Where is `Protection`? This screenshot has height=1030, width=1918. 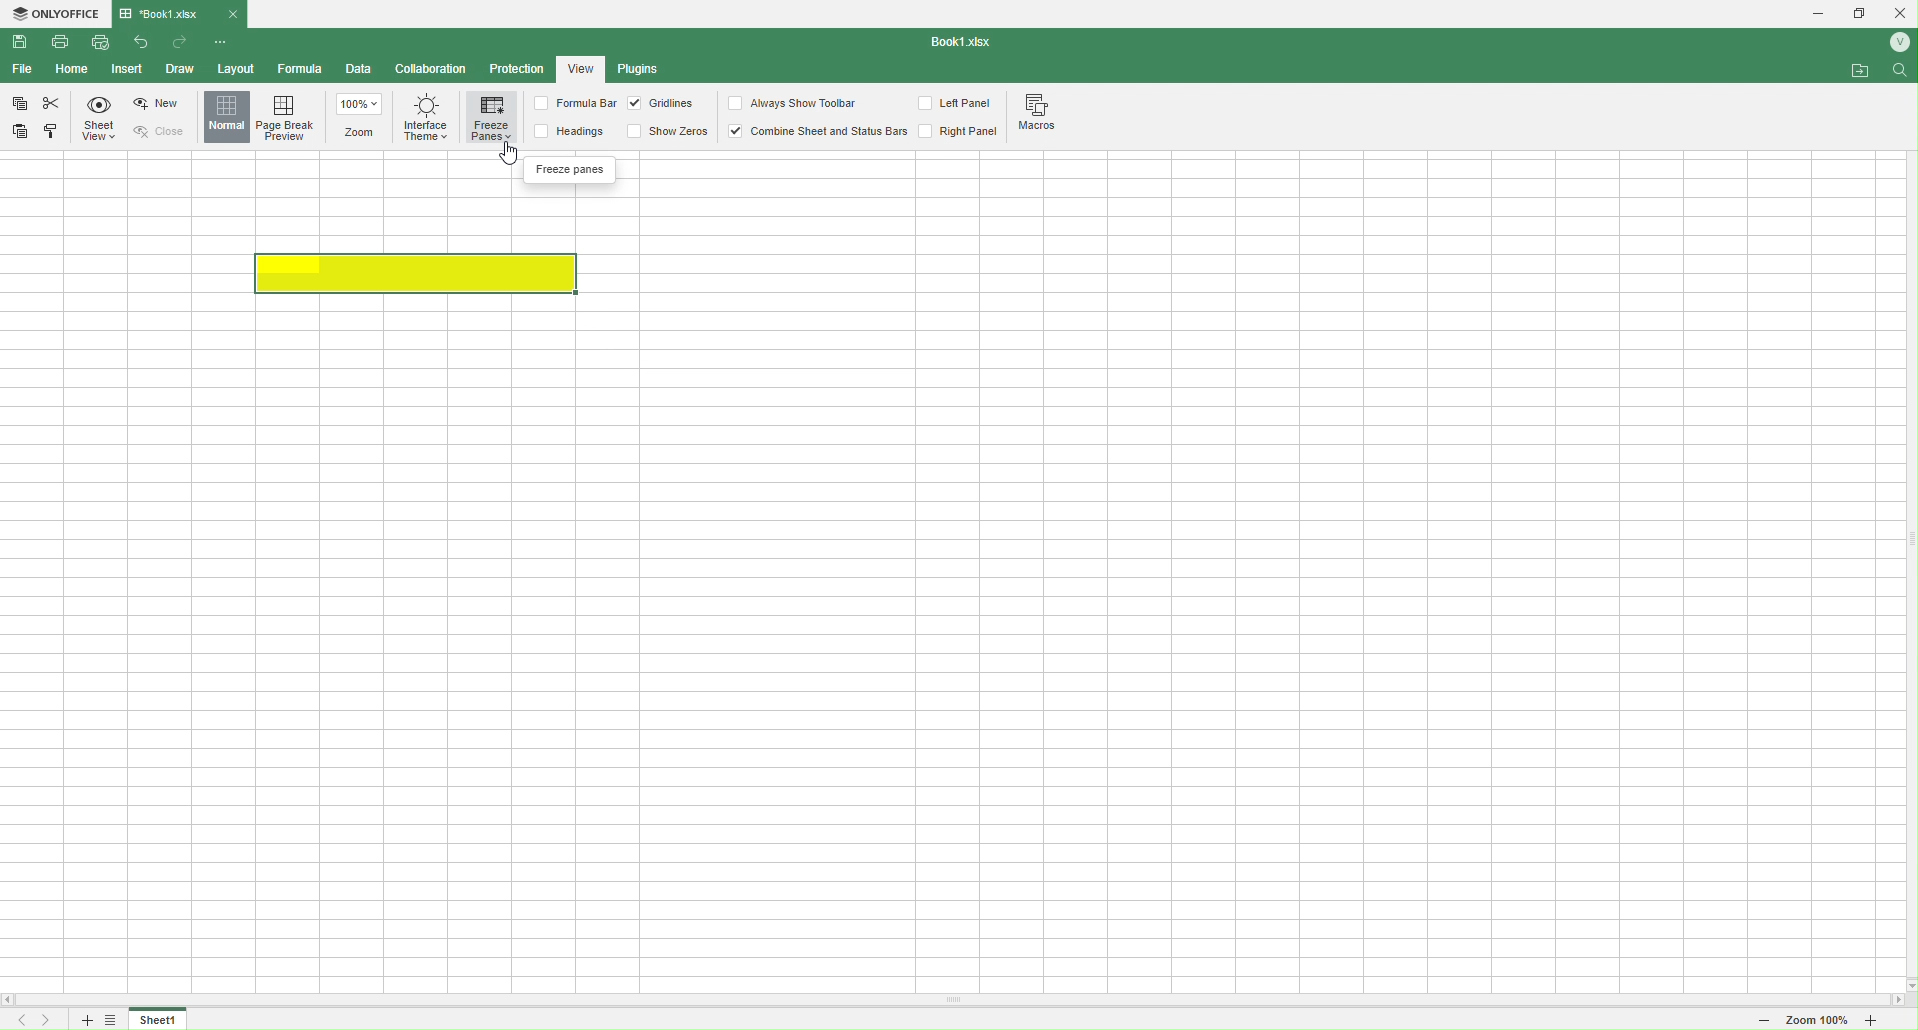
Protection is located at coordinates (516, 71).